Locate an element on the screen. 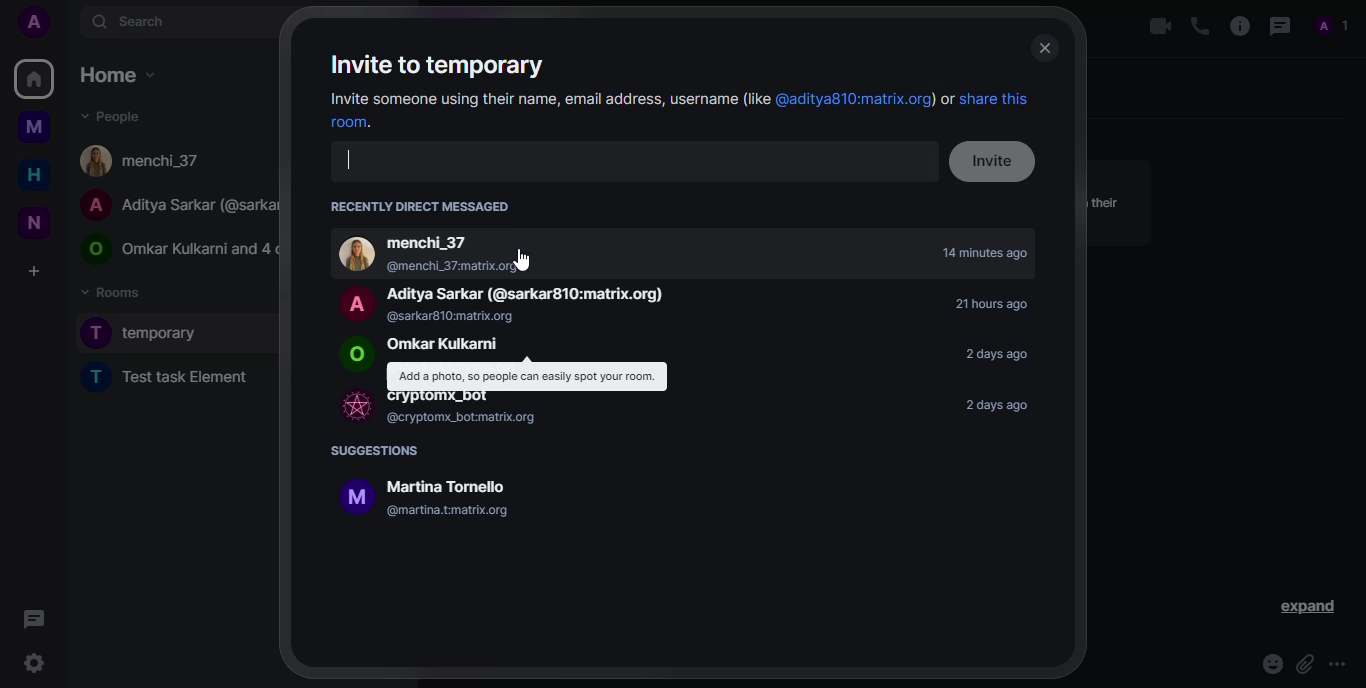 This screenshot has width=1366, height=688. new task element is located at coordinates (181, 381).